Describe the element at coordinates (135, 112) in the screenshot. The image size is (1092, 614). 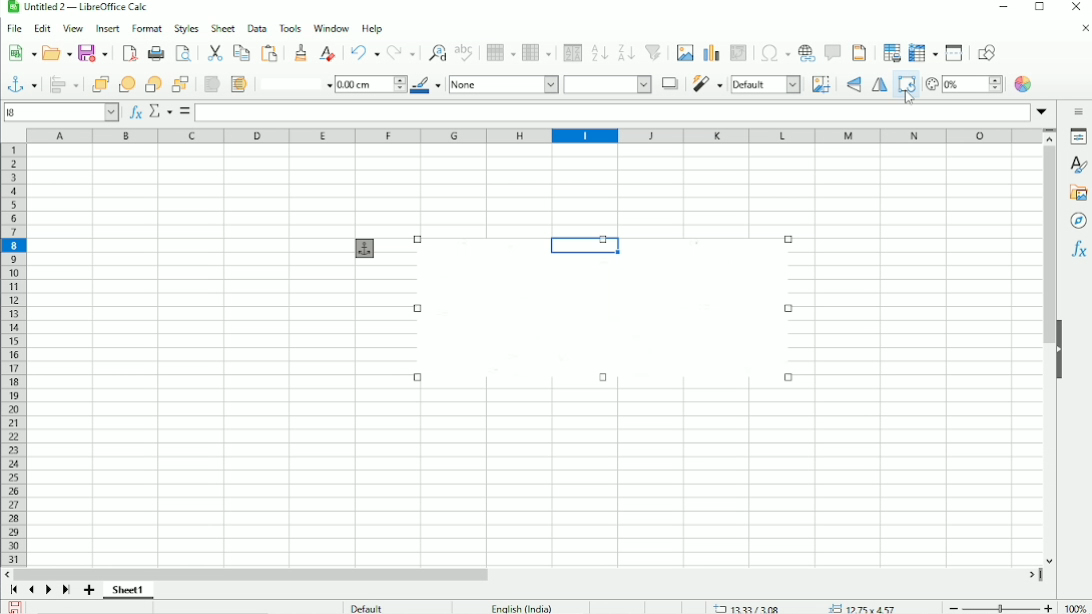
I see `Function wizard` at that location.